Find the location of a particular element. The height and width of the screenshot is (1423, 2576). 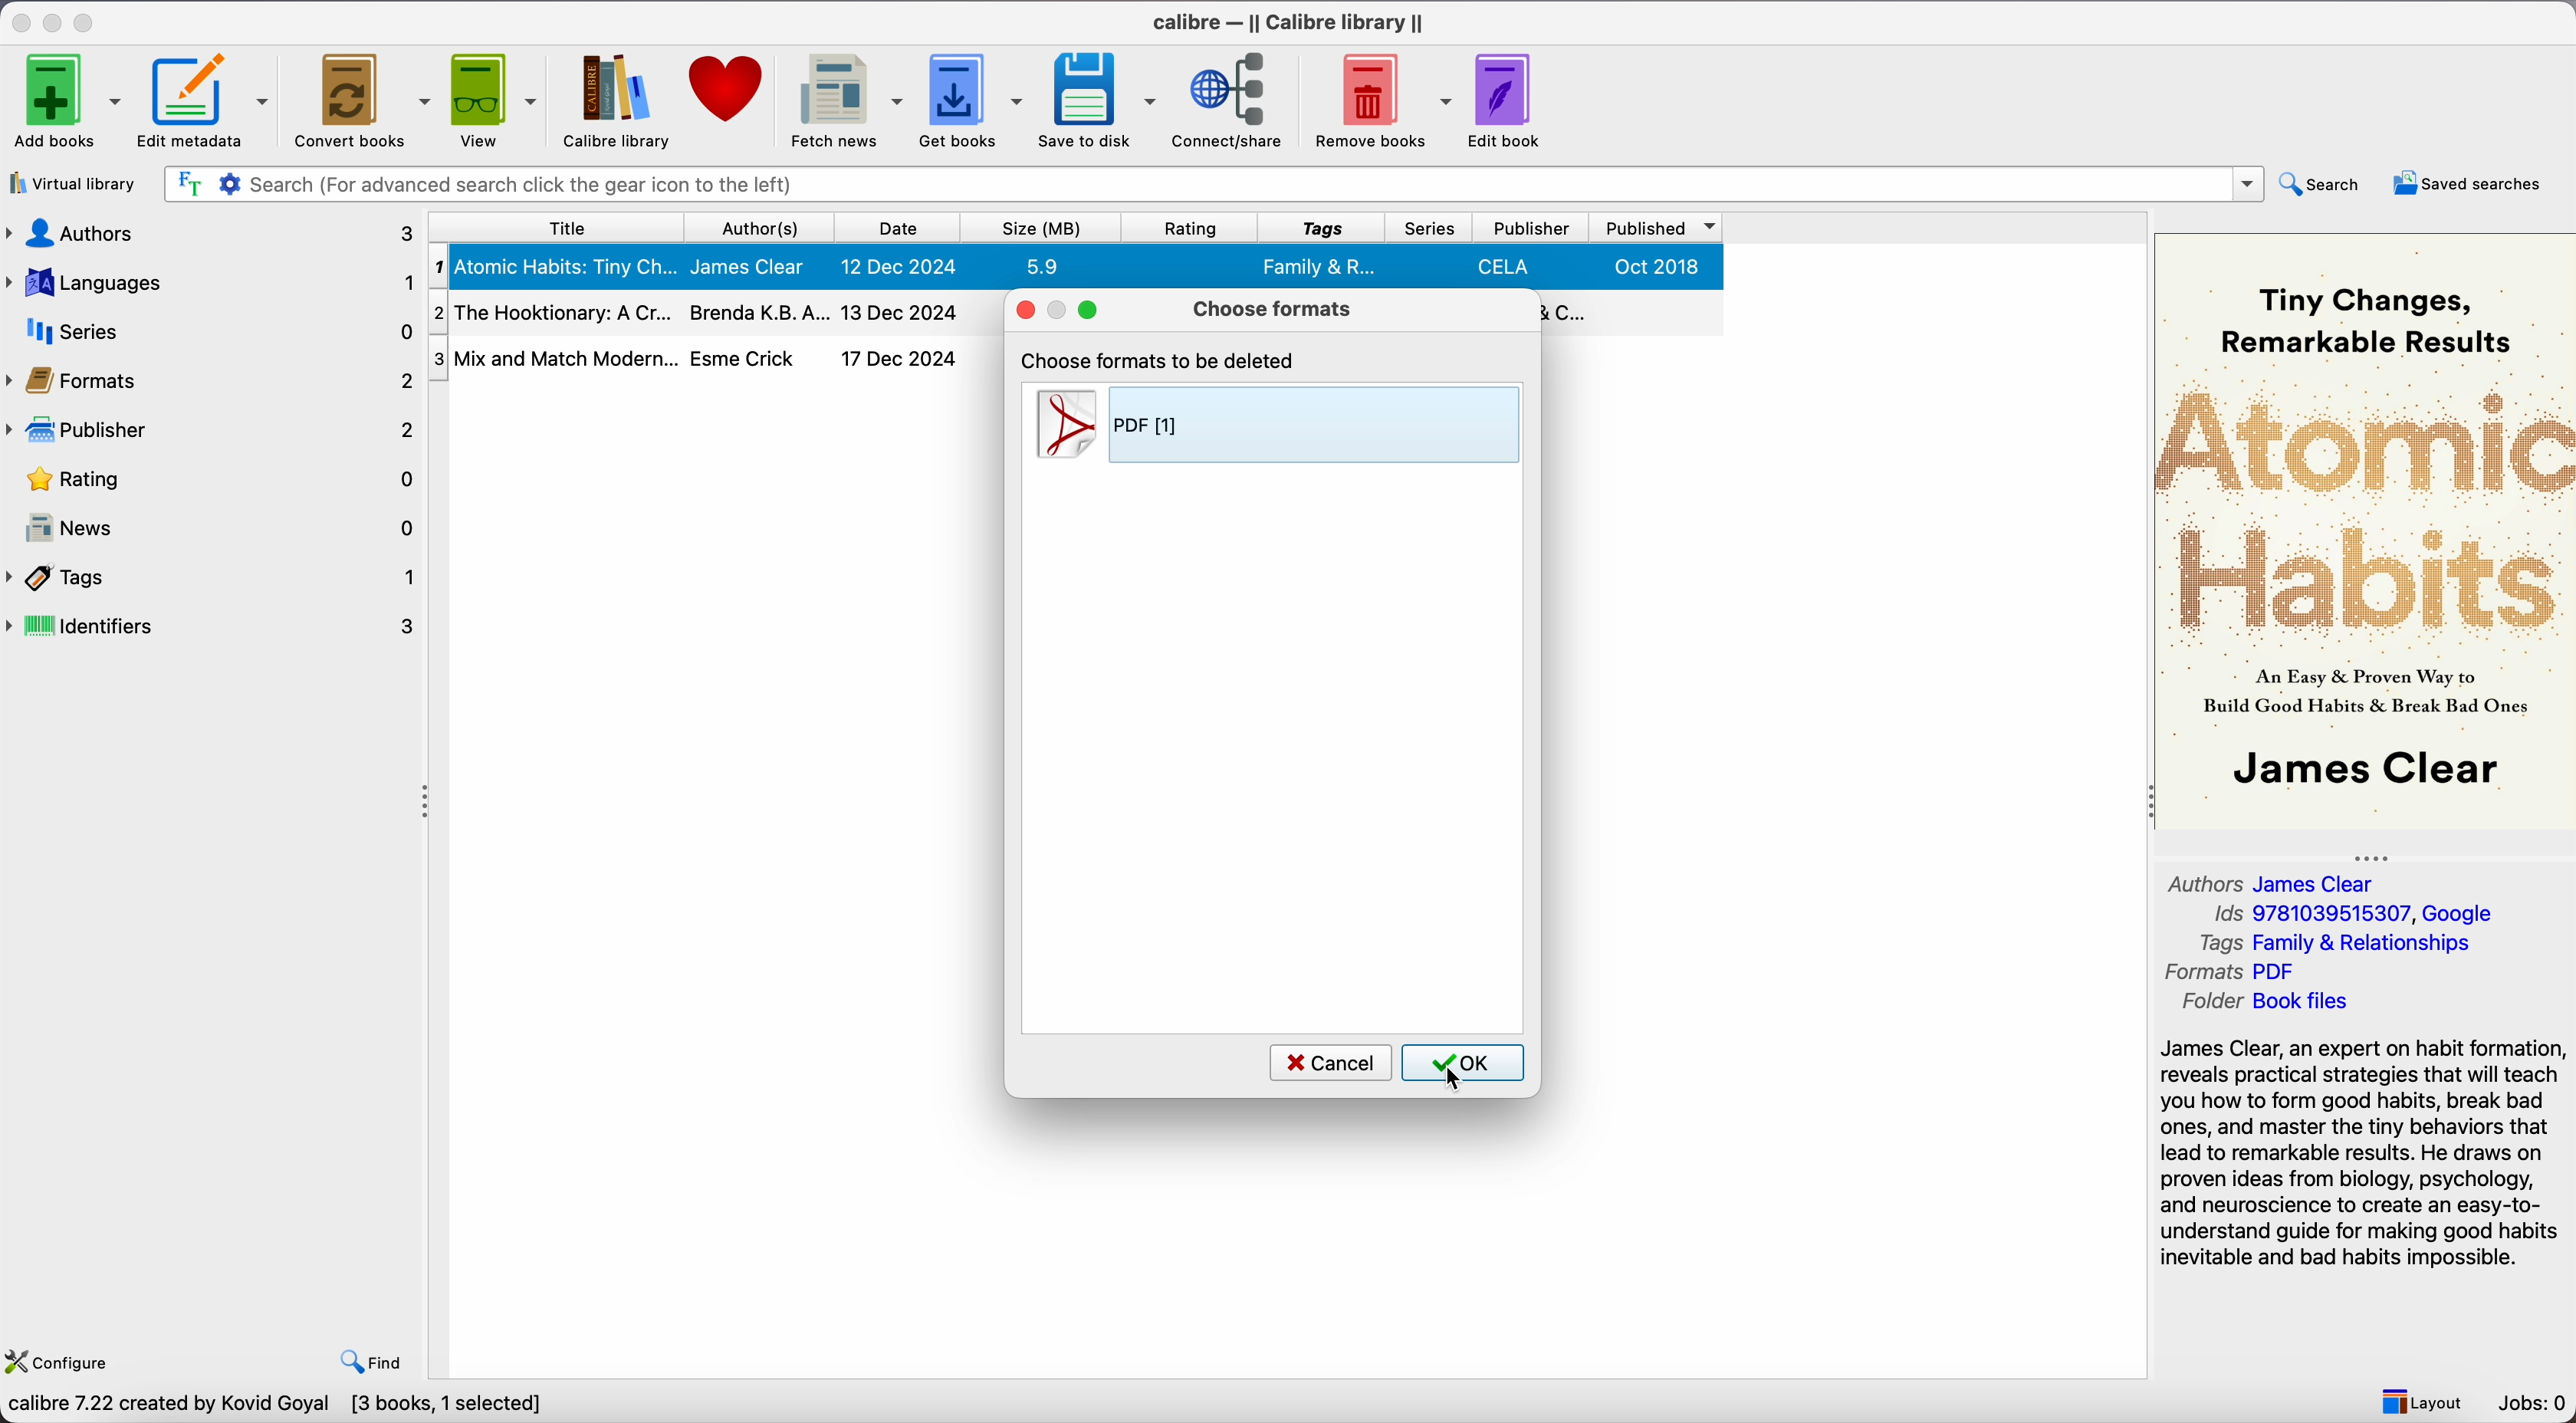

edit metadata is located at coordinates (206, 101).